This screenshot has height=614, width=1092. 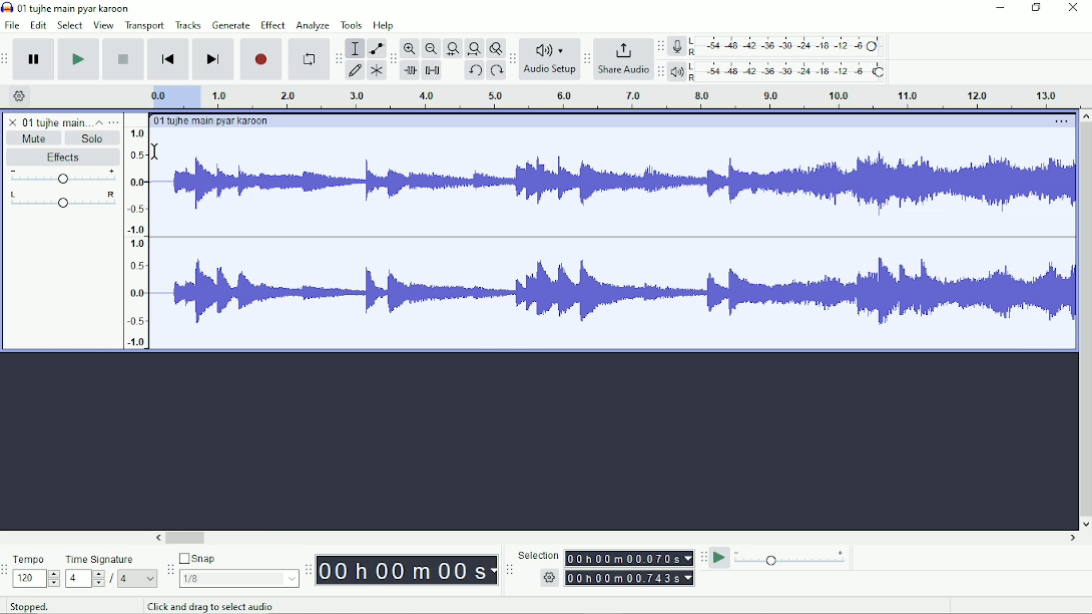 I want to click on Horizontal scrollbar, so click(x=617, y=539).